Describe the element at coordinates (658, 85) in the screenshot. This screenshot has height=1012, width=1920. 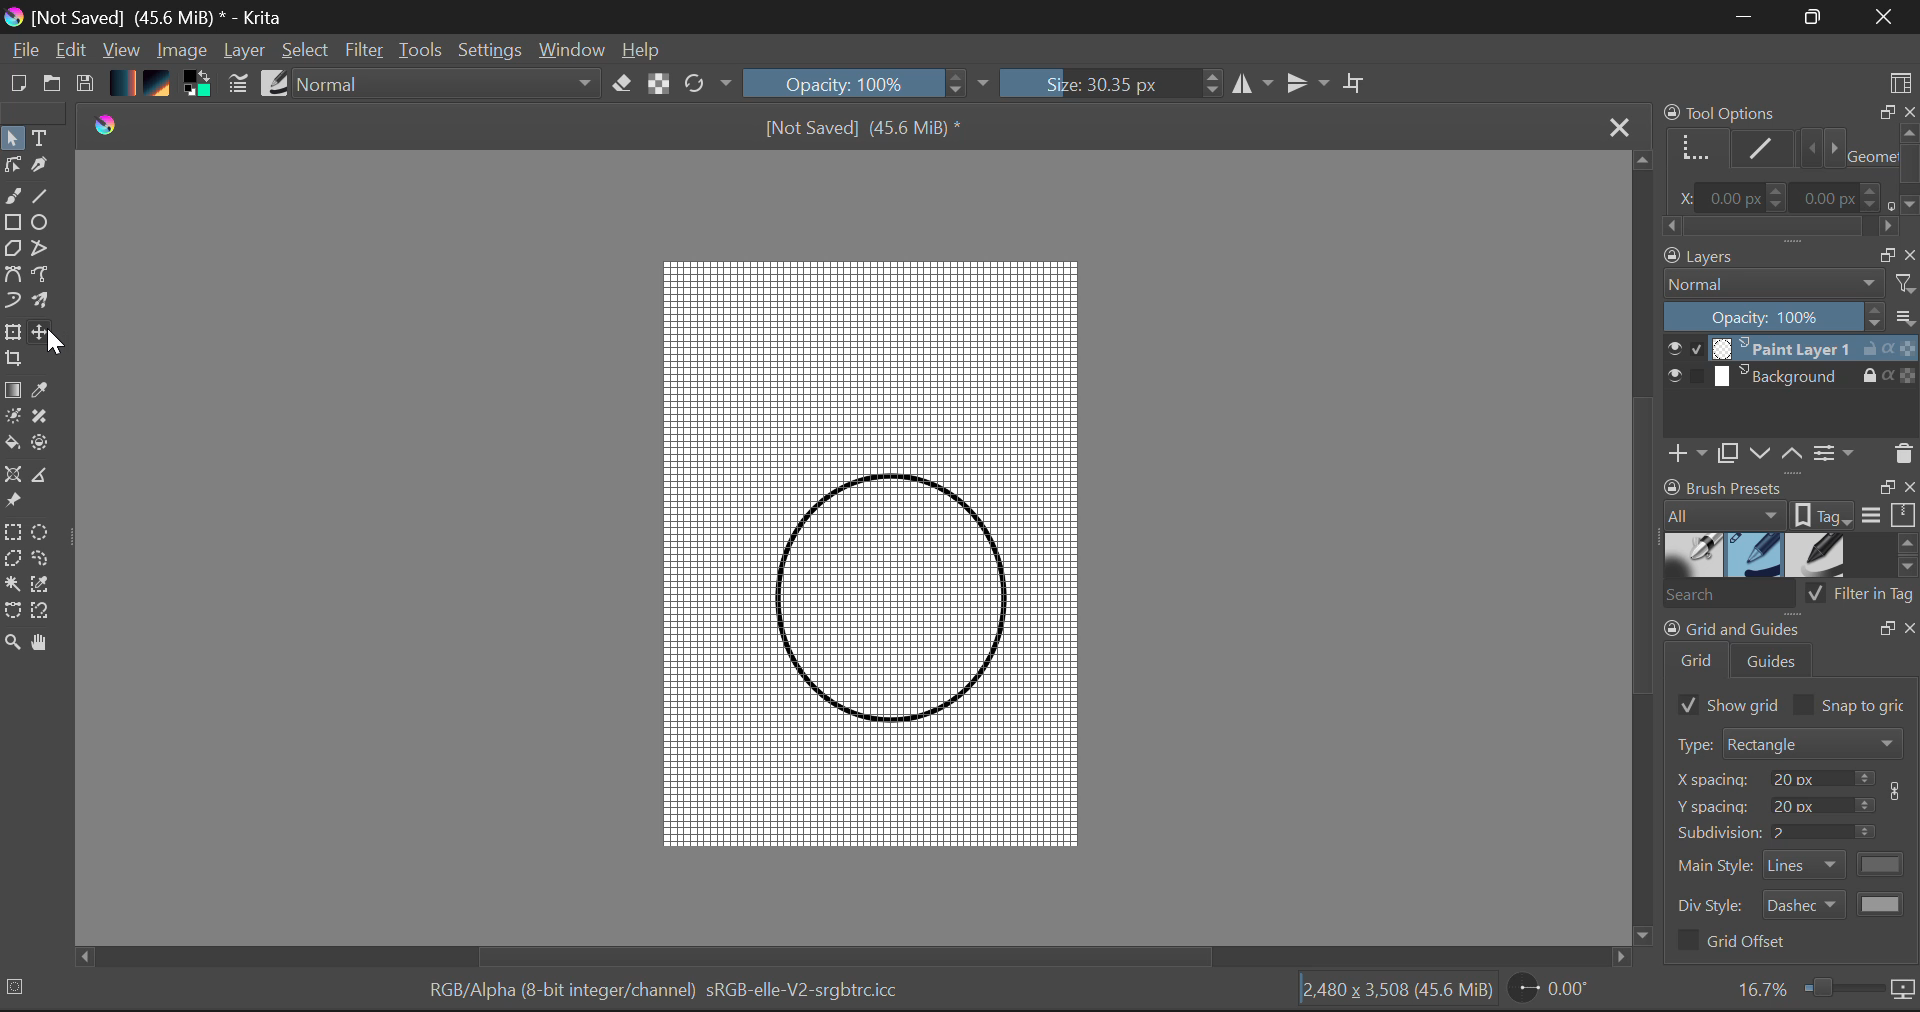
I see `Lock Alpha` at that location.